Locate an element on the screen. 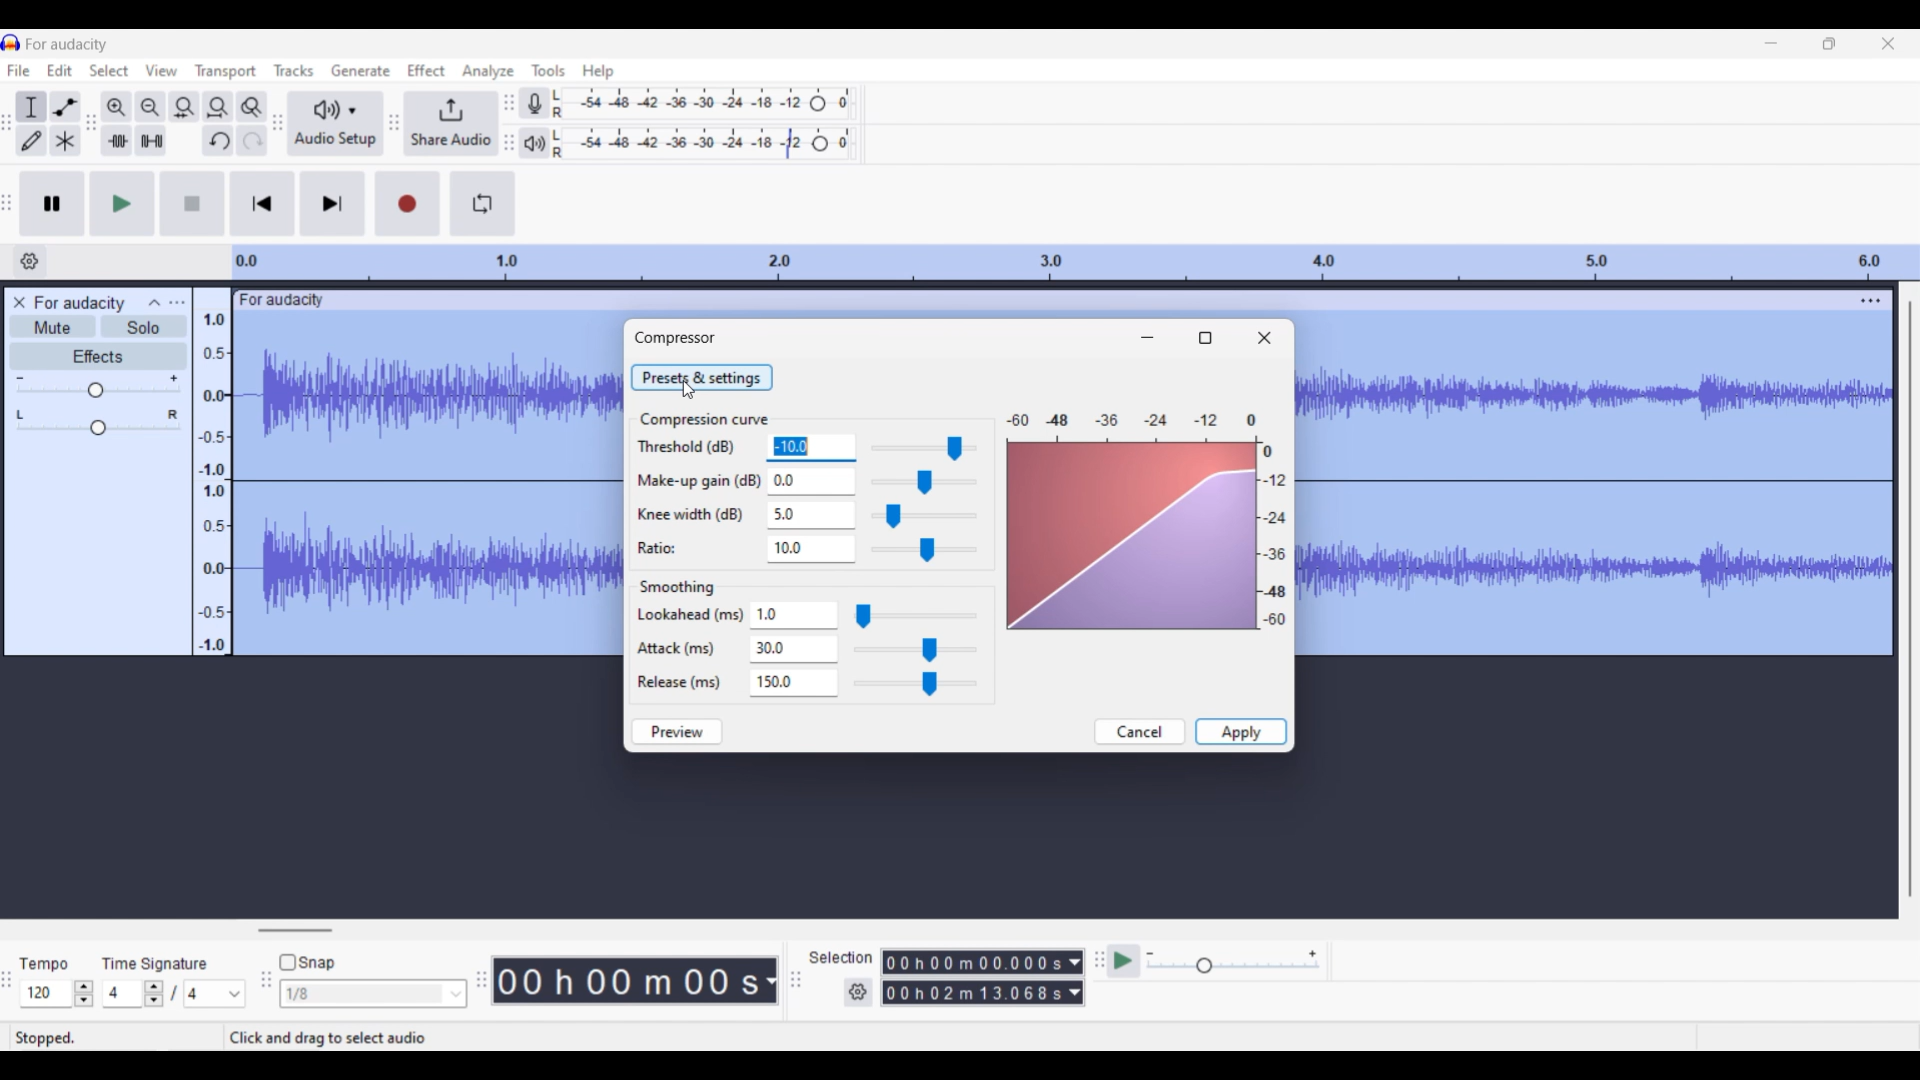 This screenshot has height=1080, width=1920. Smoothing is located at coordinates (684, 587).